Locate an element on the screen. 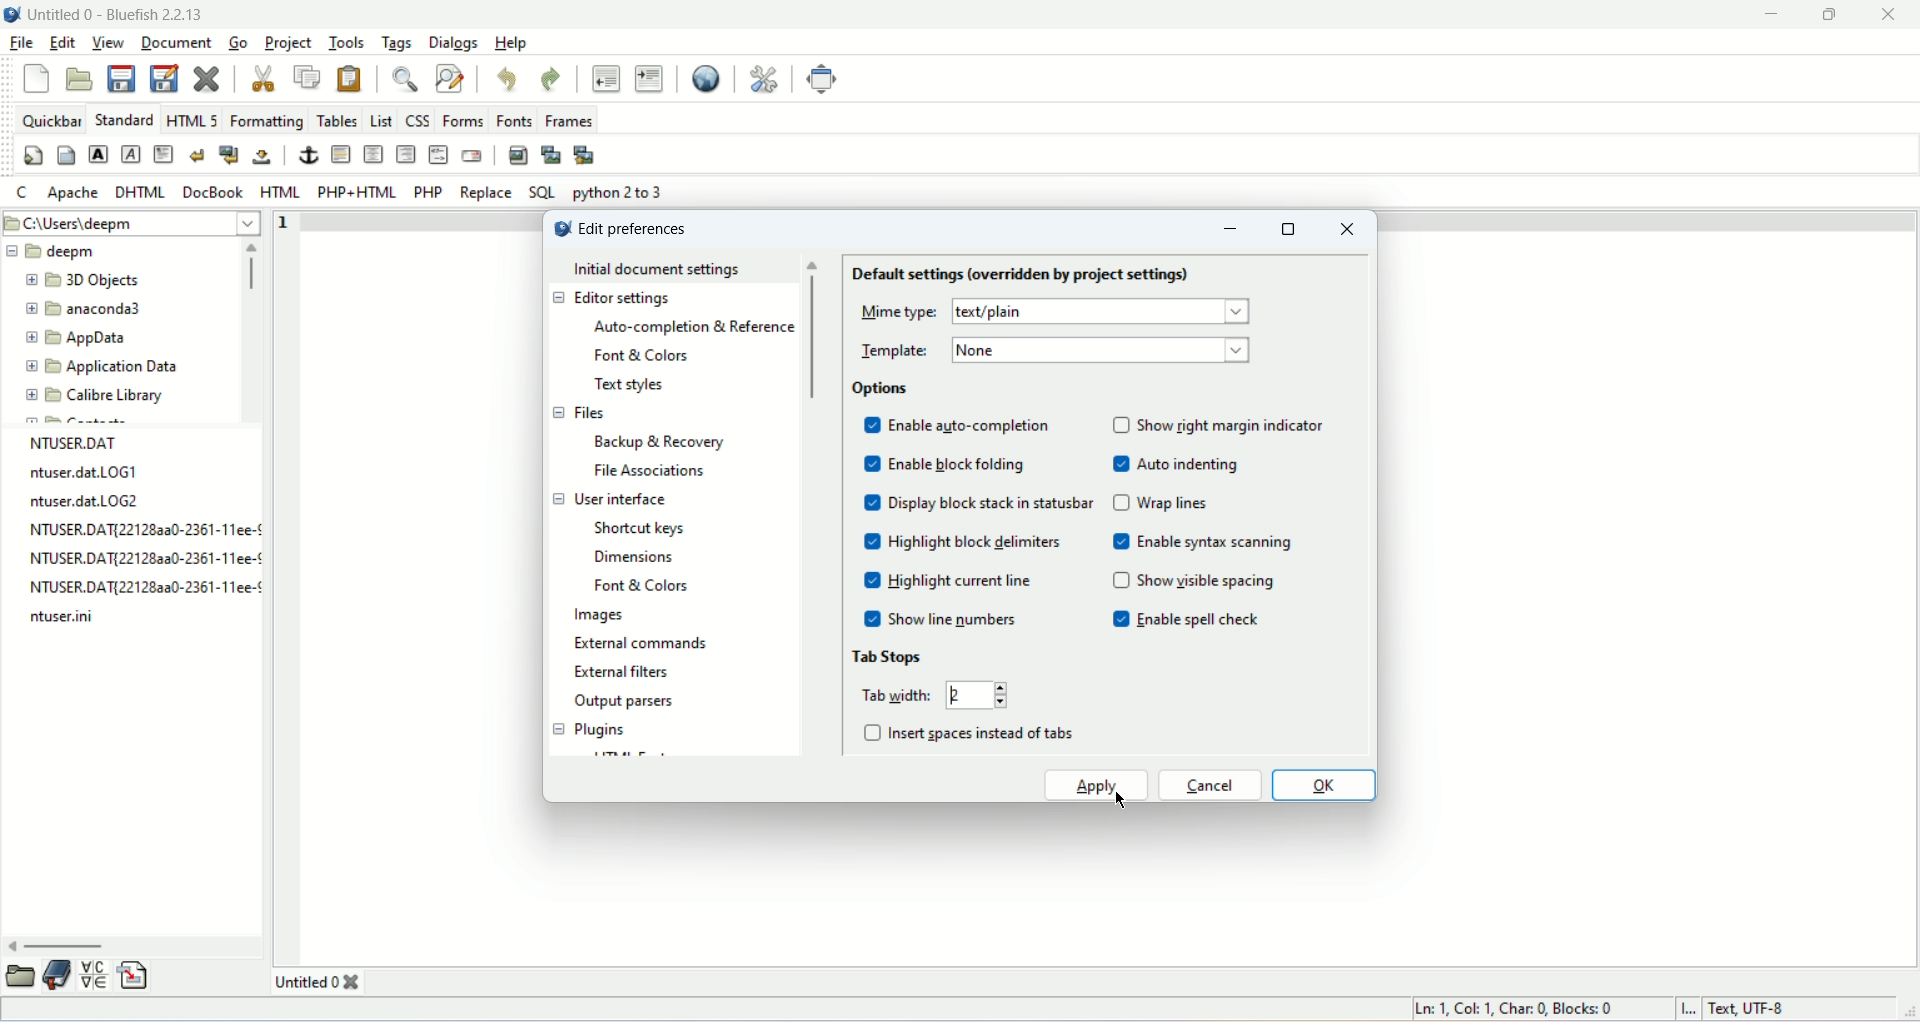 The image size is (1920, 1022). charmap is located at coordinates (93, 975).